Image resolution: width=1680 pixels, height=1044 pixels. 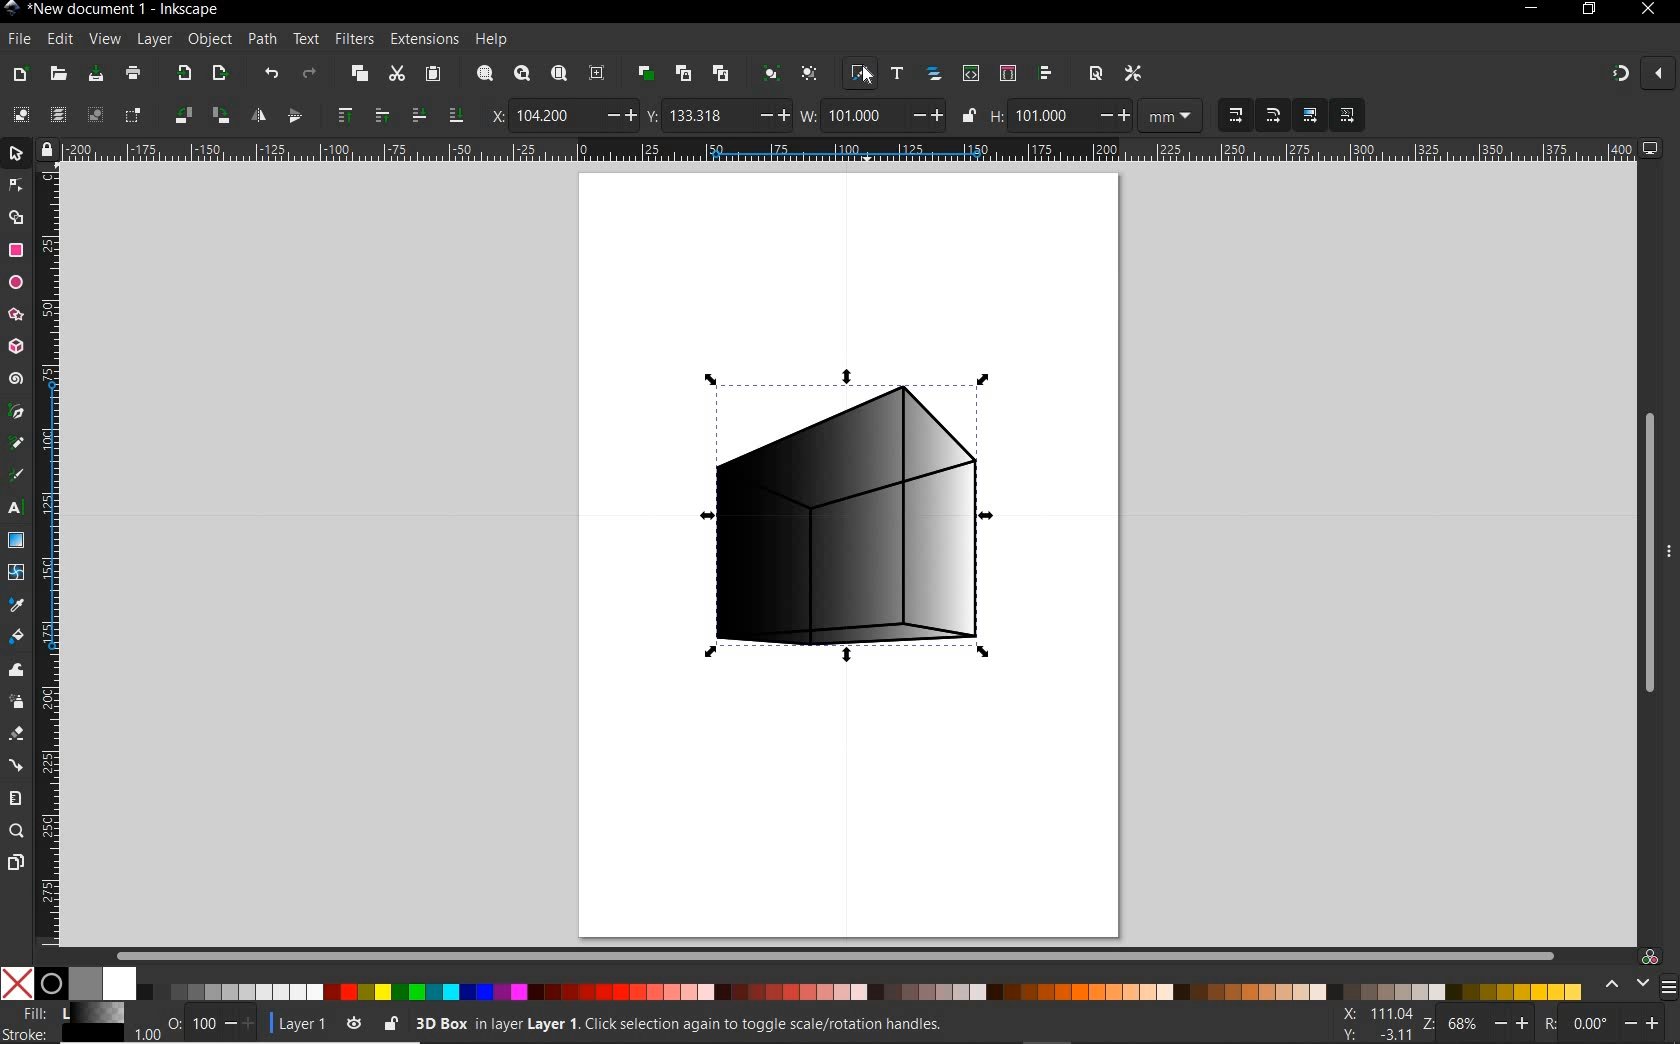 I want to click on cursor, so click(x=870, y=77).